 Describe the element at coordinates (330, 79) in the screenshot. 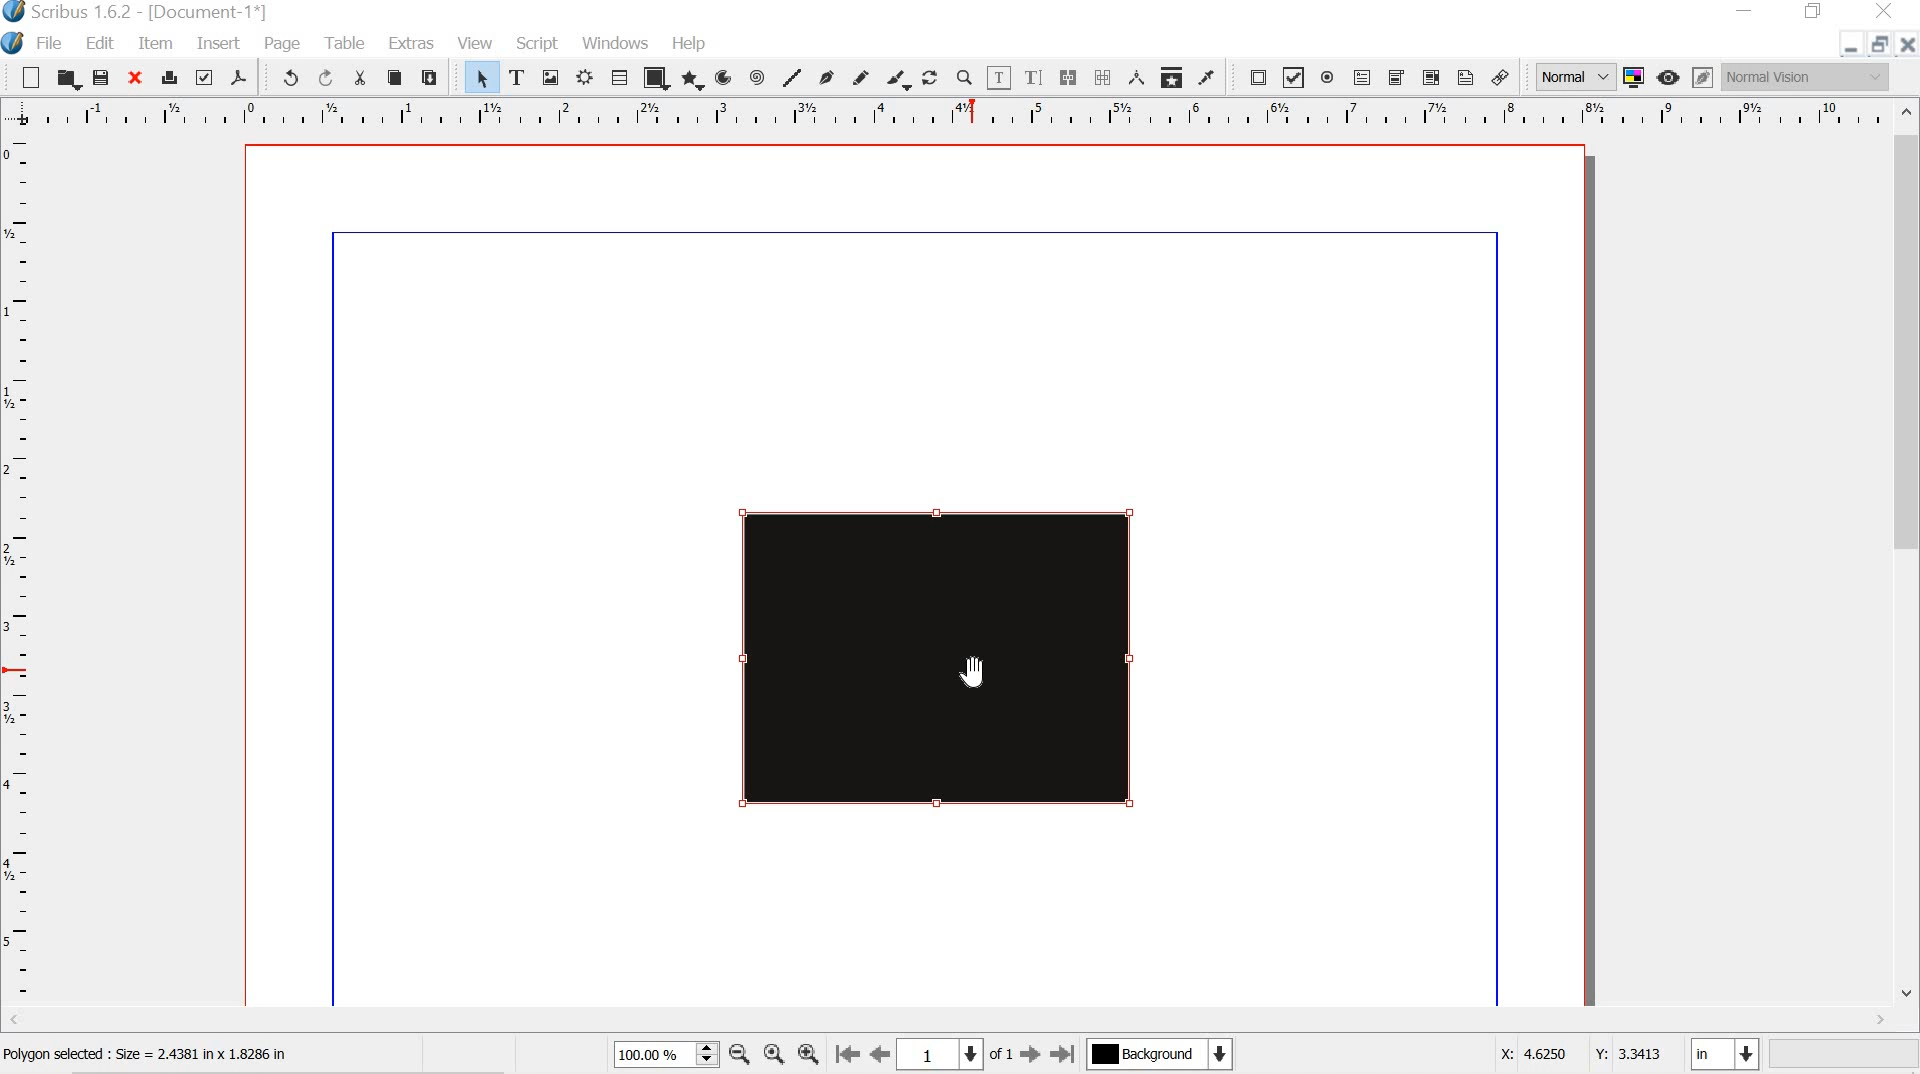

I see `redo` at that location.